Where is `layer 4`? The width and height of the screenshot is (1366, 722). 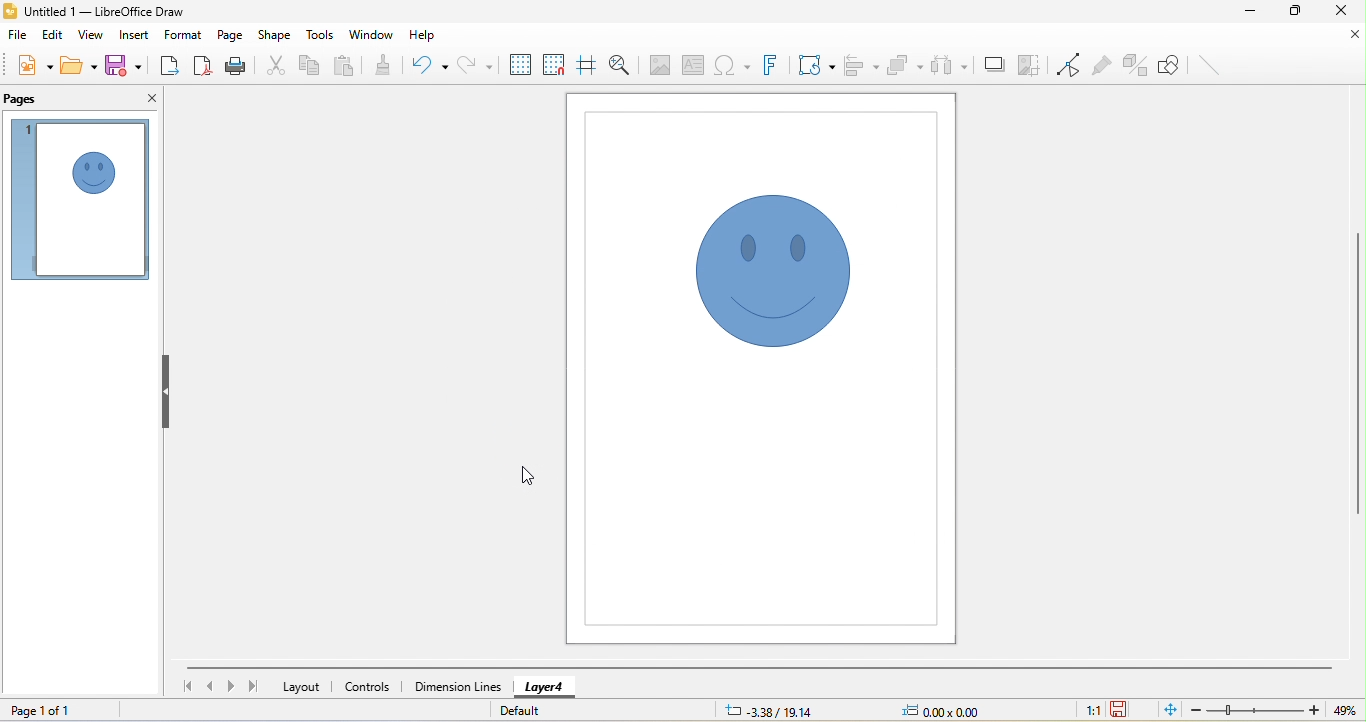
layer 4 is located at coordinates (551, 687).